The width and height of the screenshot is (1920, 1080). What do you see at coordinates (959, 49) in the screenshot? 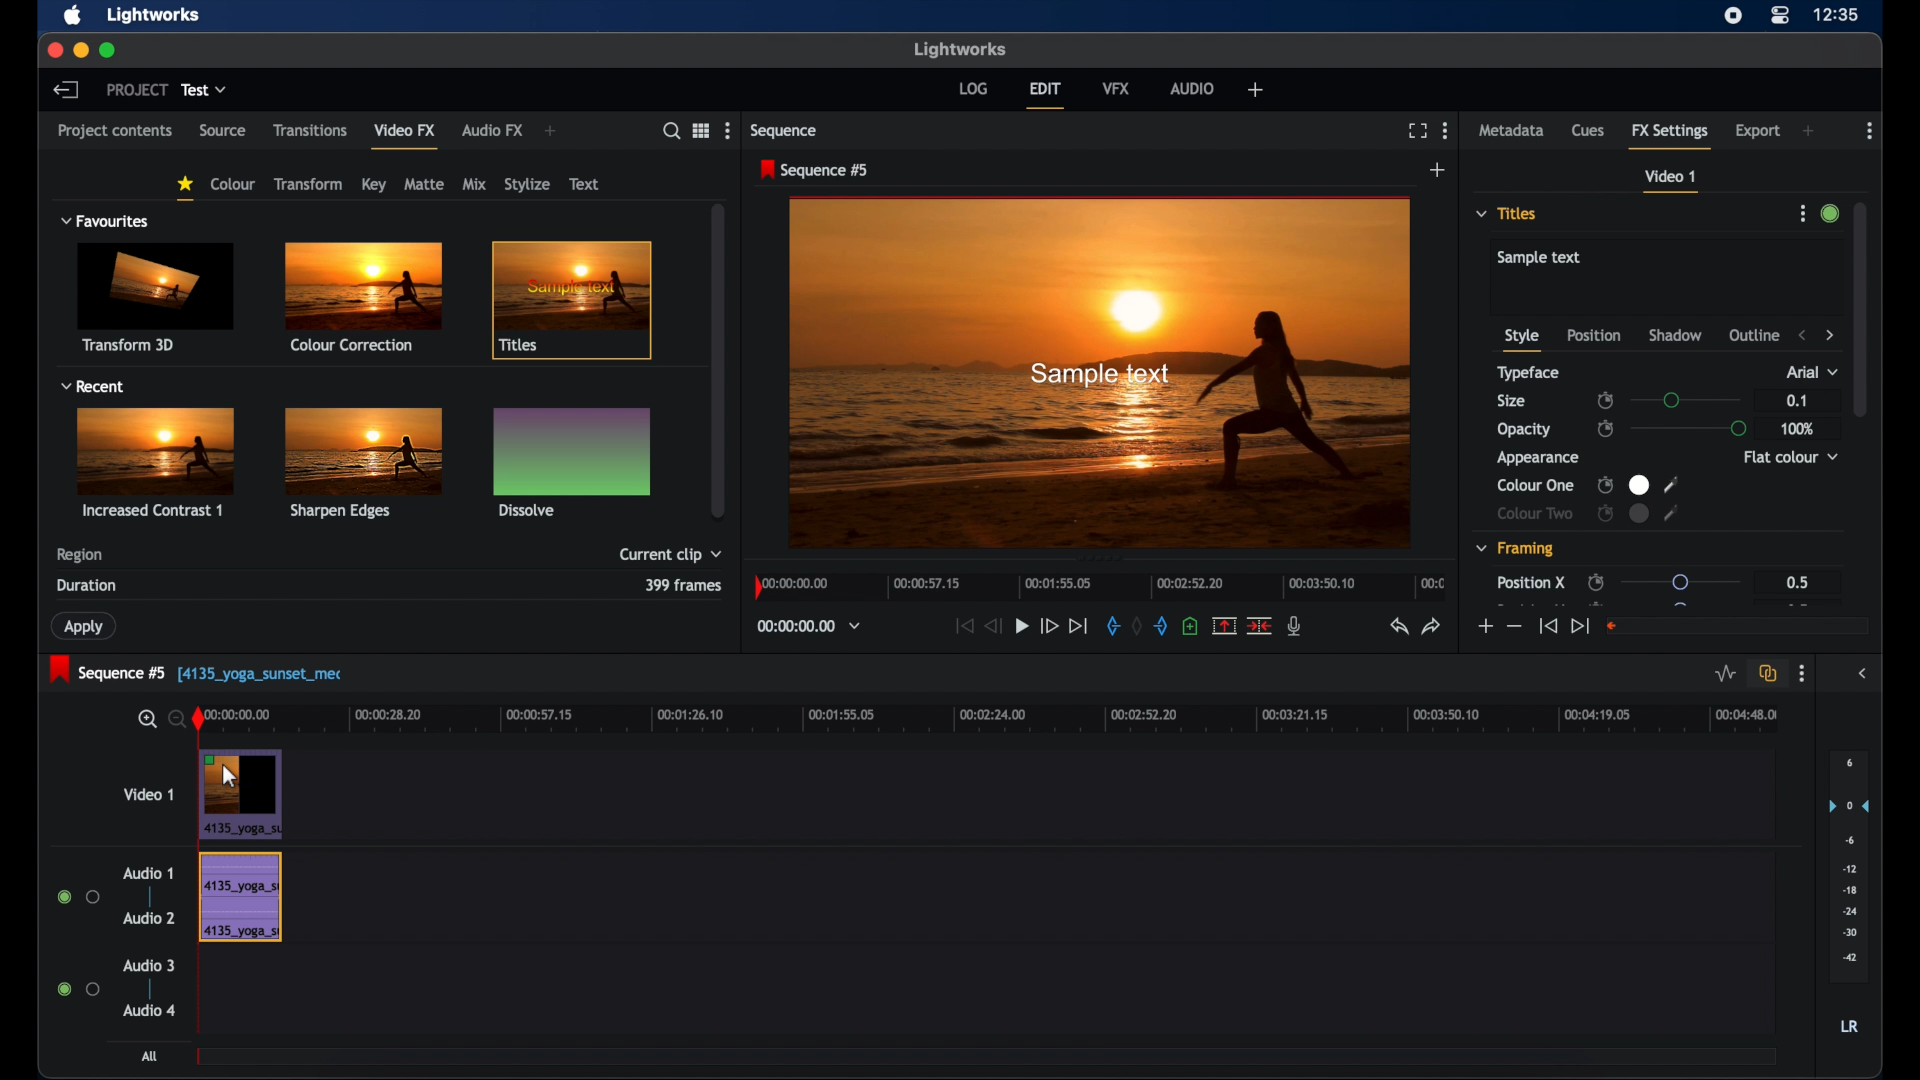
I see `lightworks` at bounding box center [959, 49].